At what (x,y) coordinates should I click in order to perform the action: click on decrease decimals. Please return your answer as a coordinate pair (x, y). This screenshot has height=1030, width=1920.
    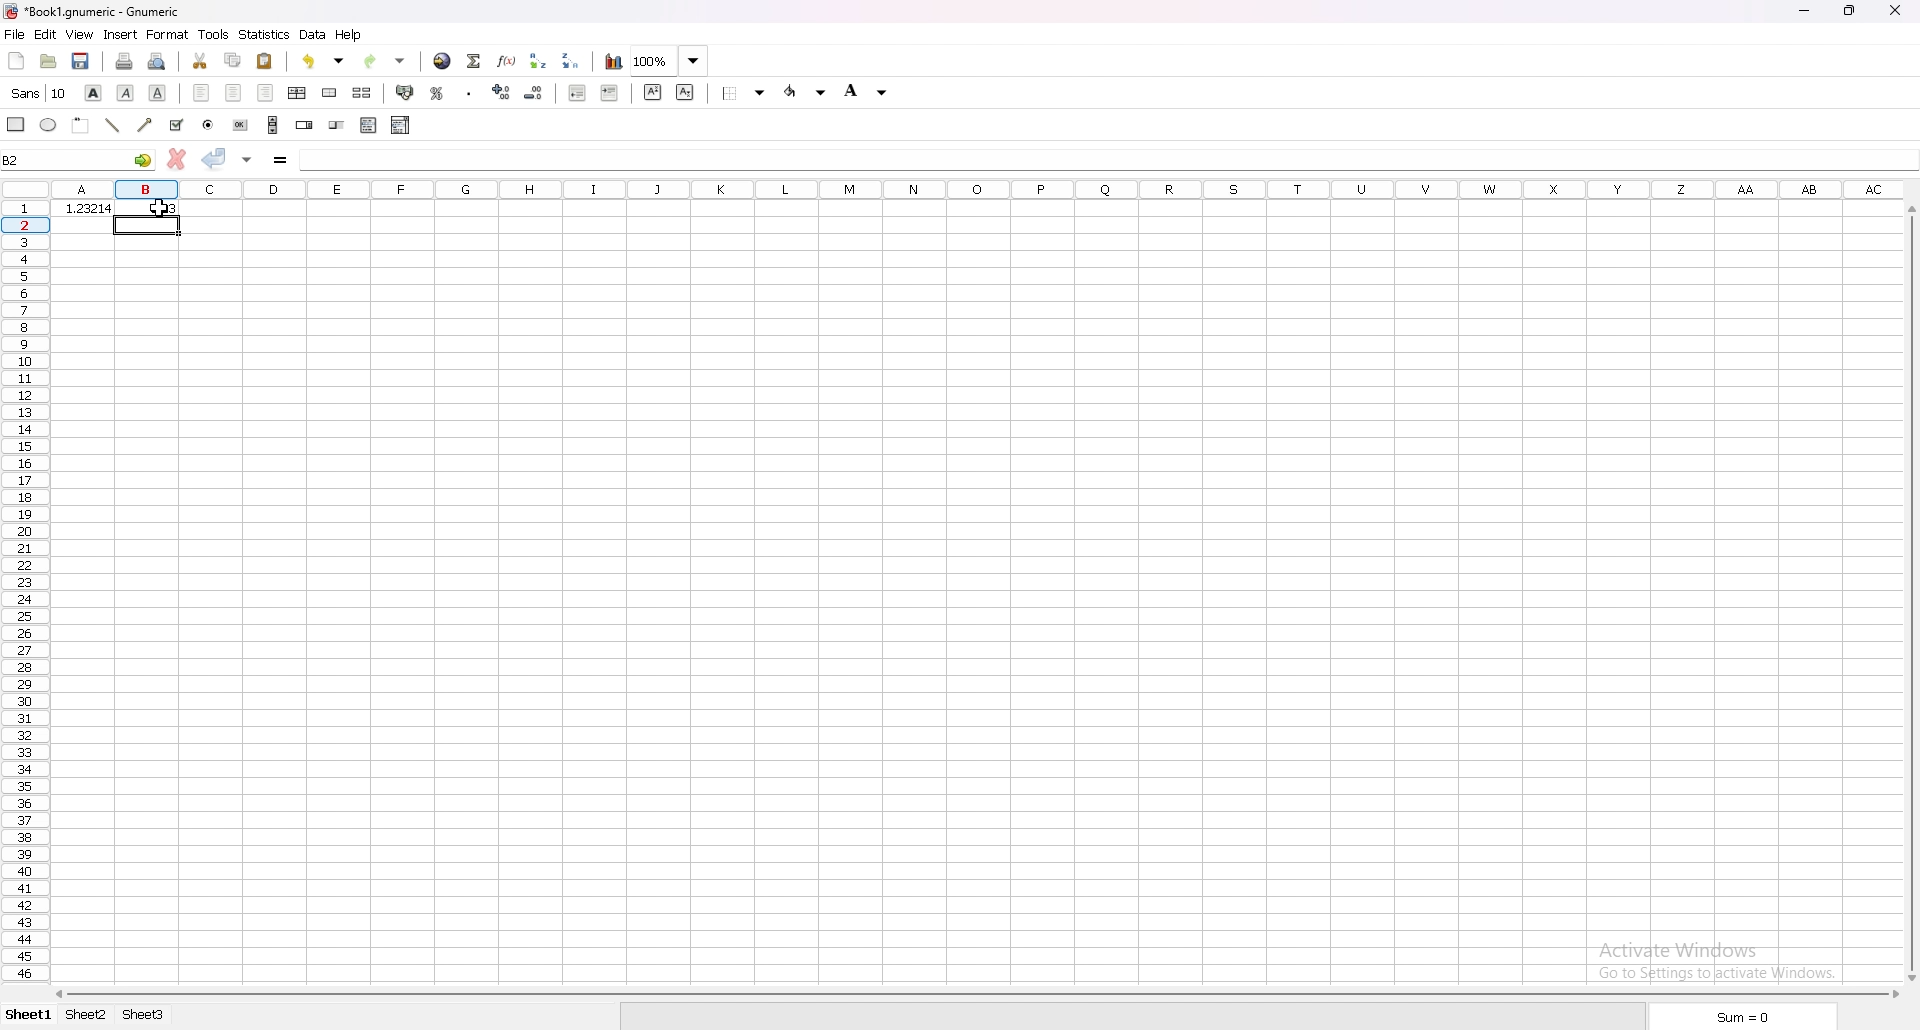
    Looking at the image, I should click on (534, 92).